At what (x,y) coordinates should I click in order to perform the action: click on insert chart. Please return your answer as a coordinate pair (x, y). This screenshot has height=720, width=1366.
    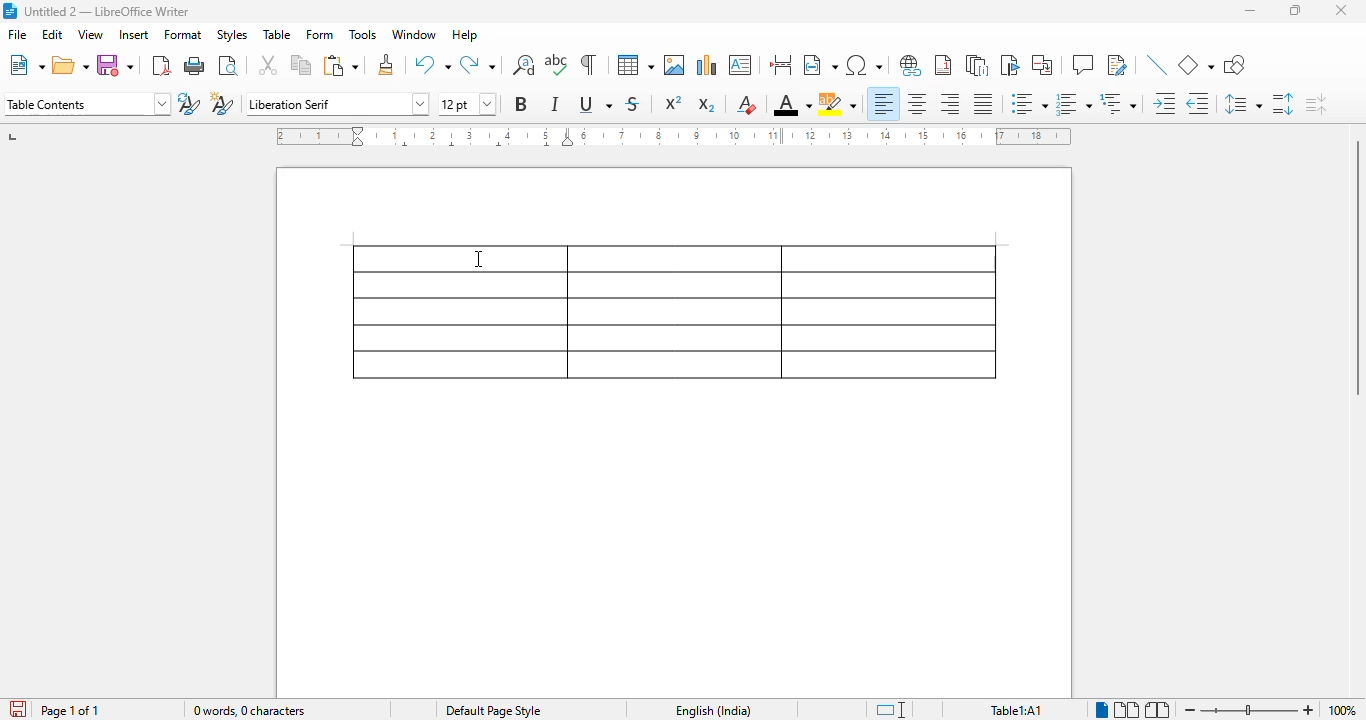
    Looking at the image, I should click on (707, 65).